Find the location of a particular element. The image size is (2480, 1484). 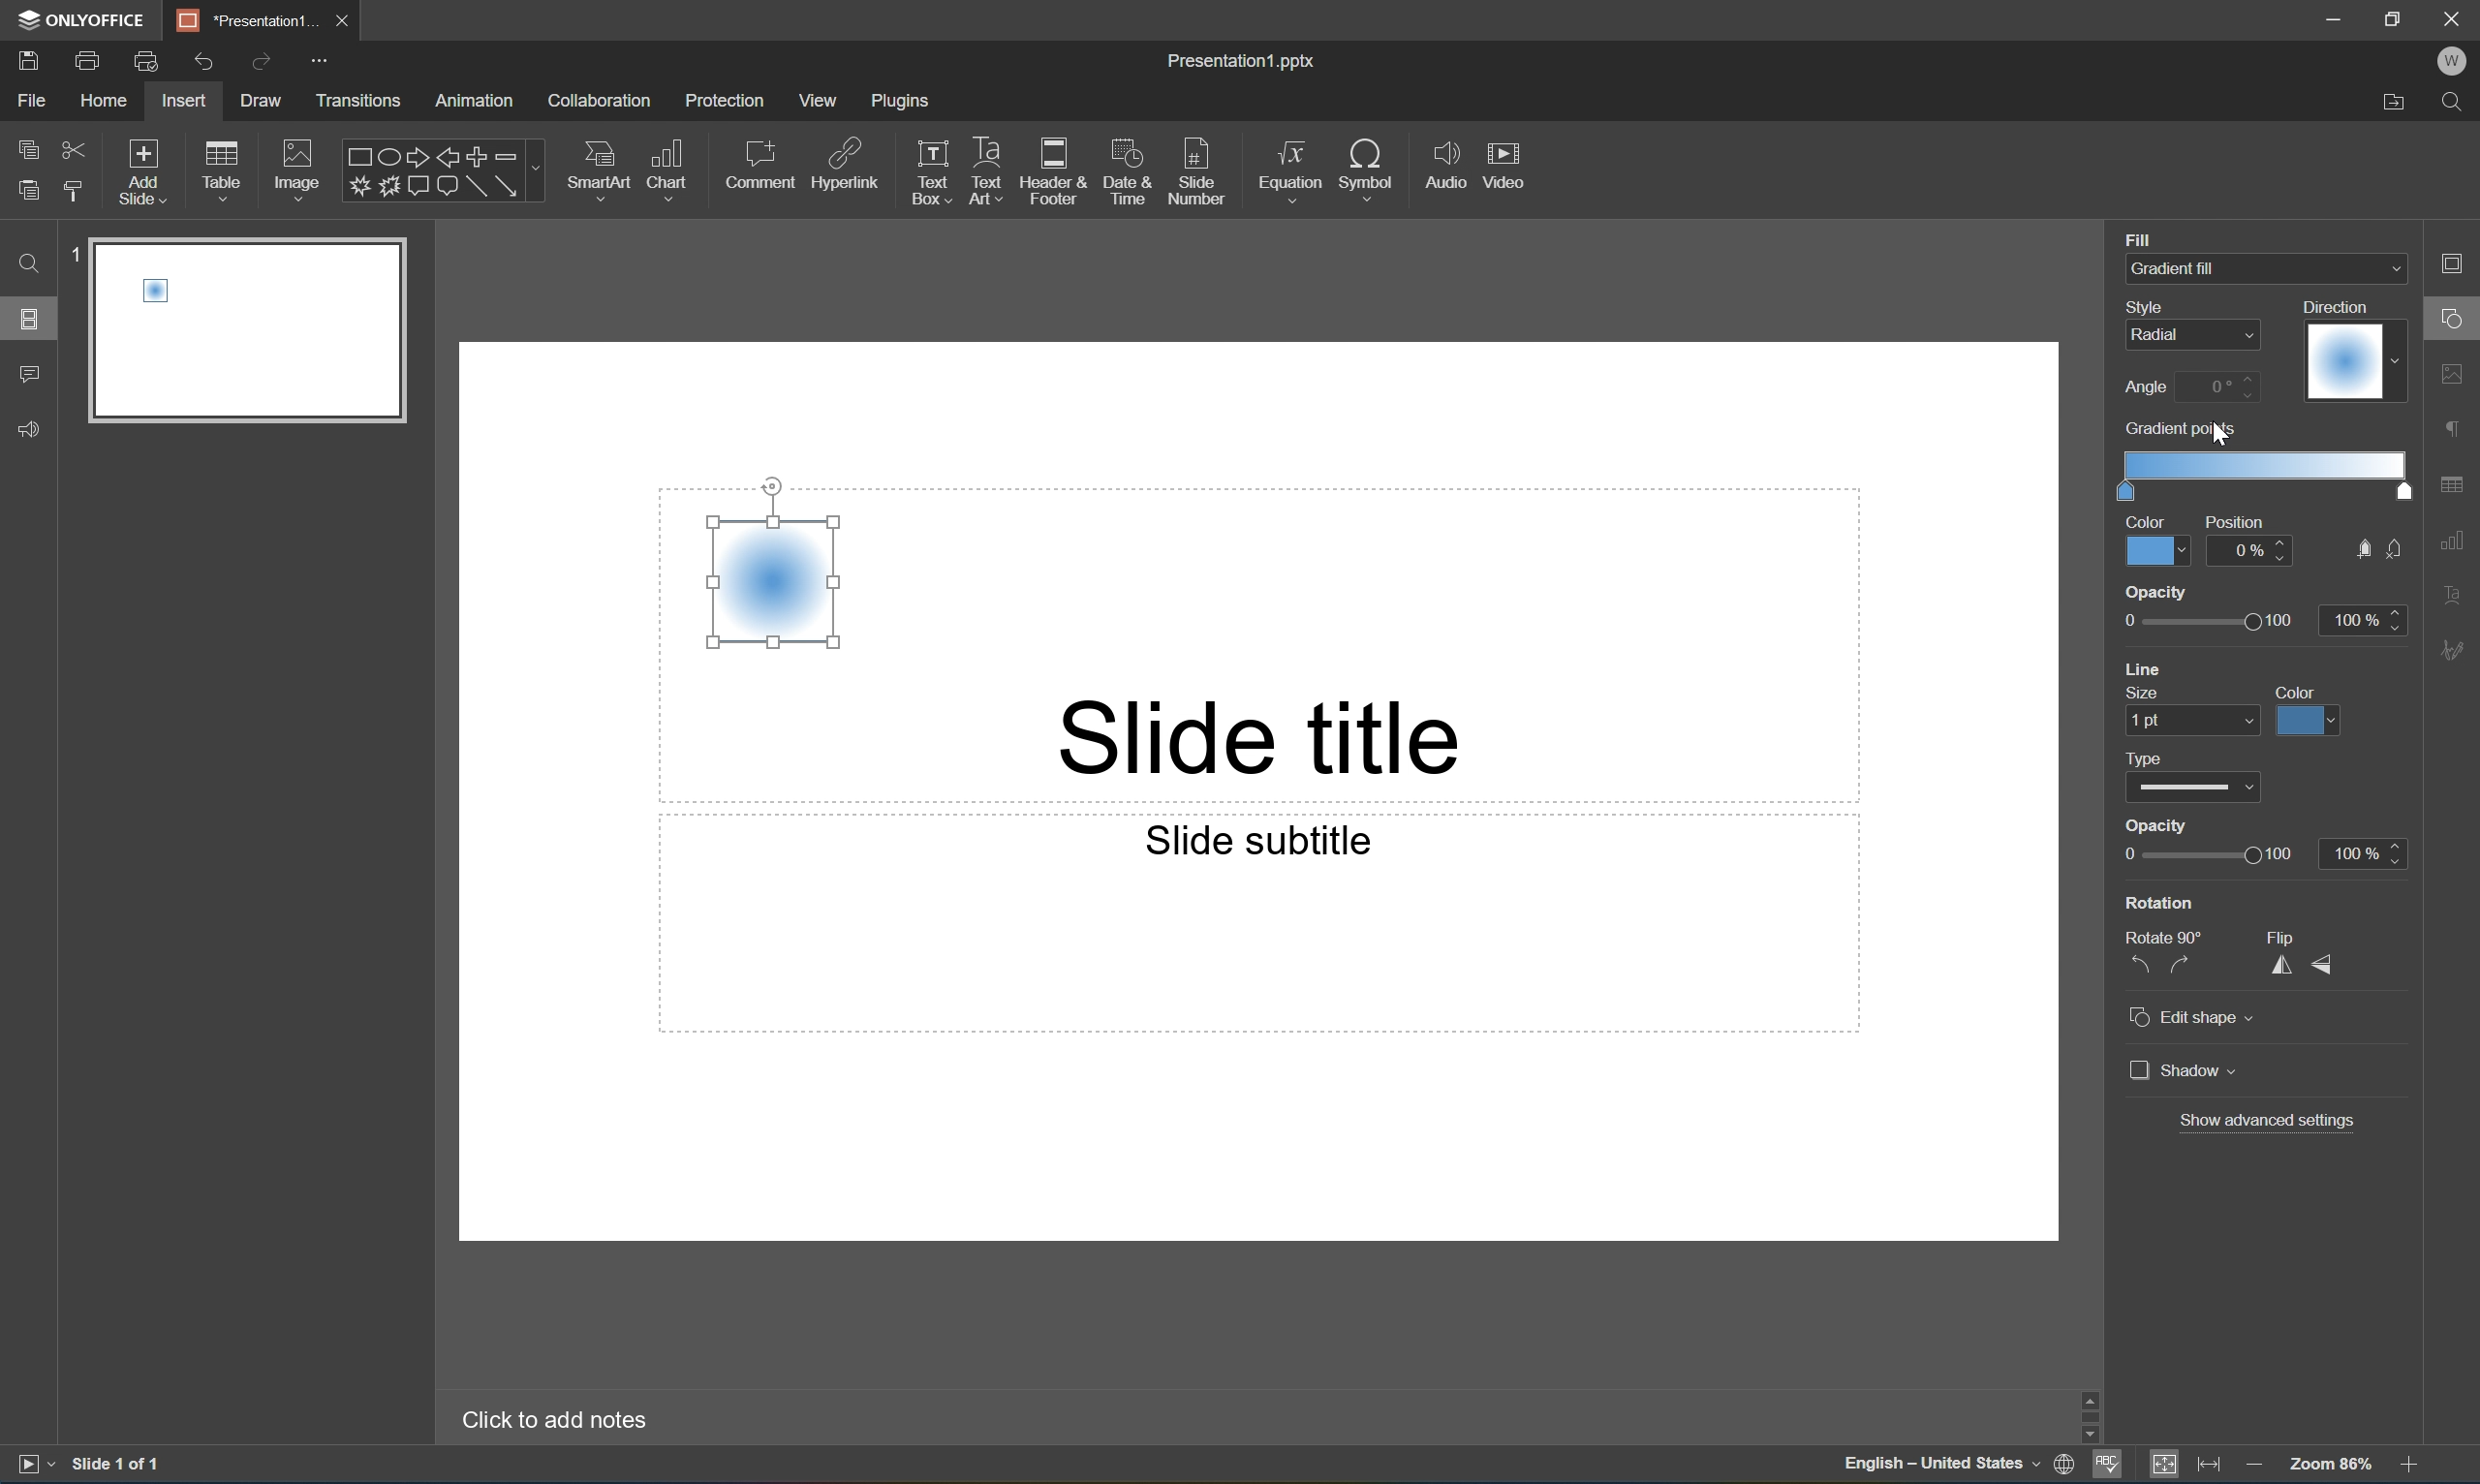

style is located at coordinates (2153, 307).